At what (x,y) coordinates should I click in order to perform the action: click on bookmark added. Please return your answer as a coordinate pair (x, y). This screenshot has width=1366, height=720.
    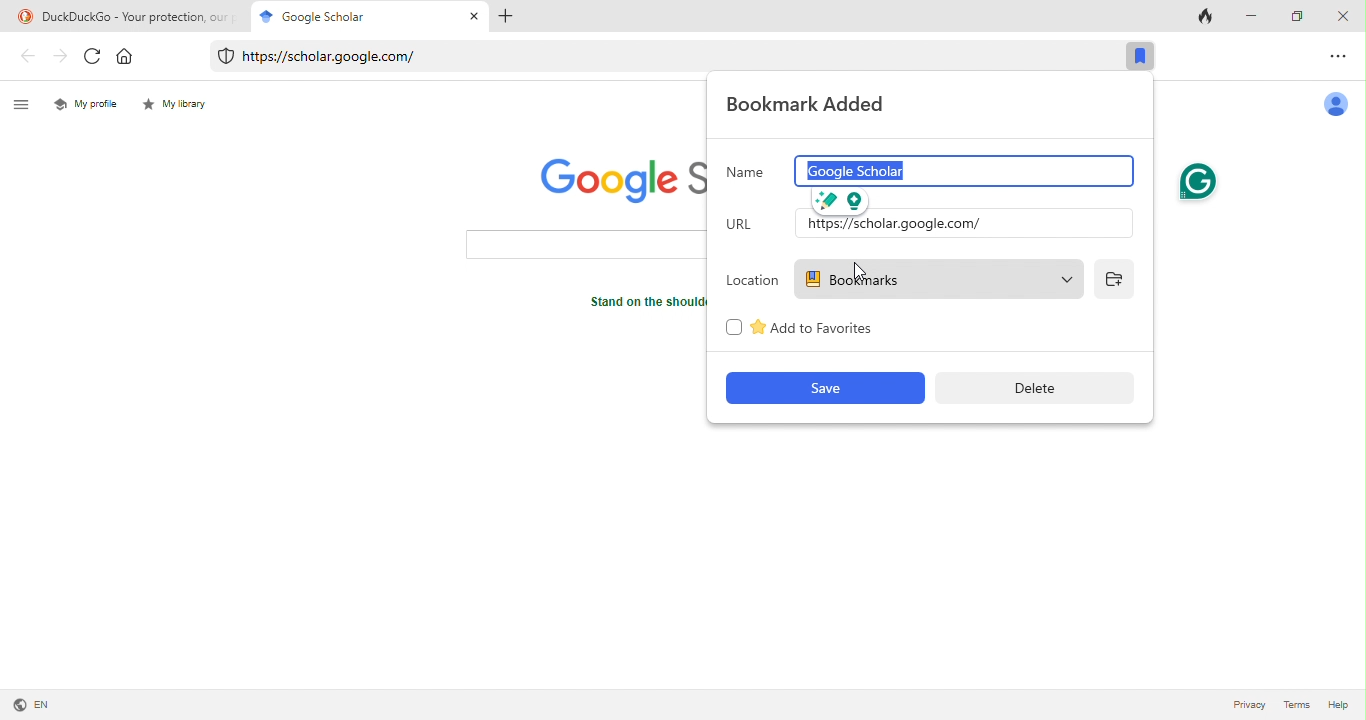
    Looking at the image, I should click on (811, 107).